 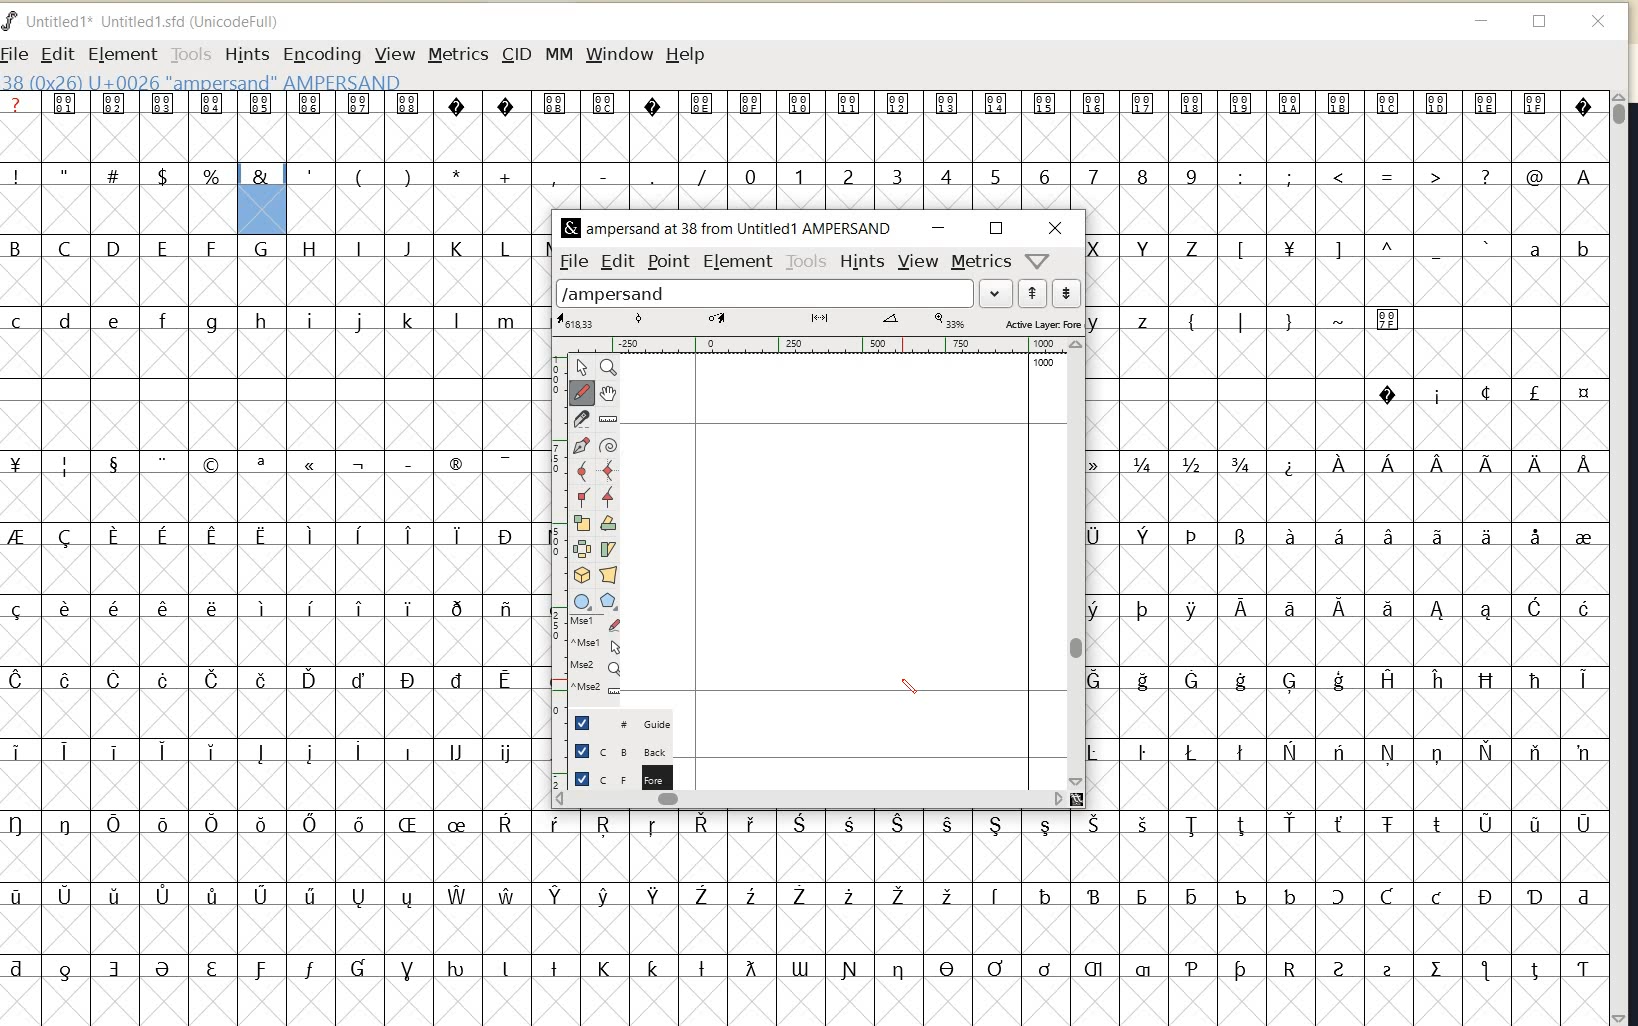 I want to click on EDIT, so click(x=616, y=262).